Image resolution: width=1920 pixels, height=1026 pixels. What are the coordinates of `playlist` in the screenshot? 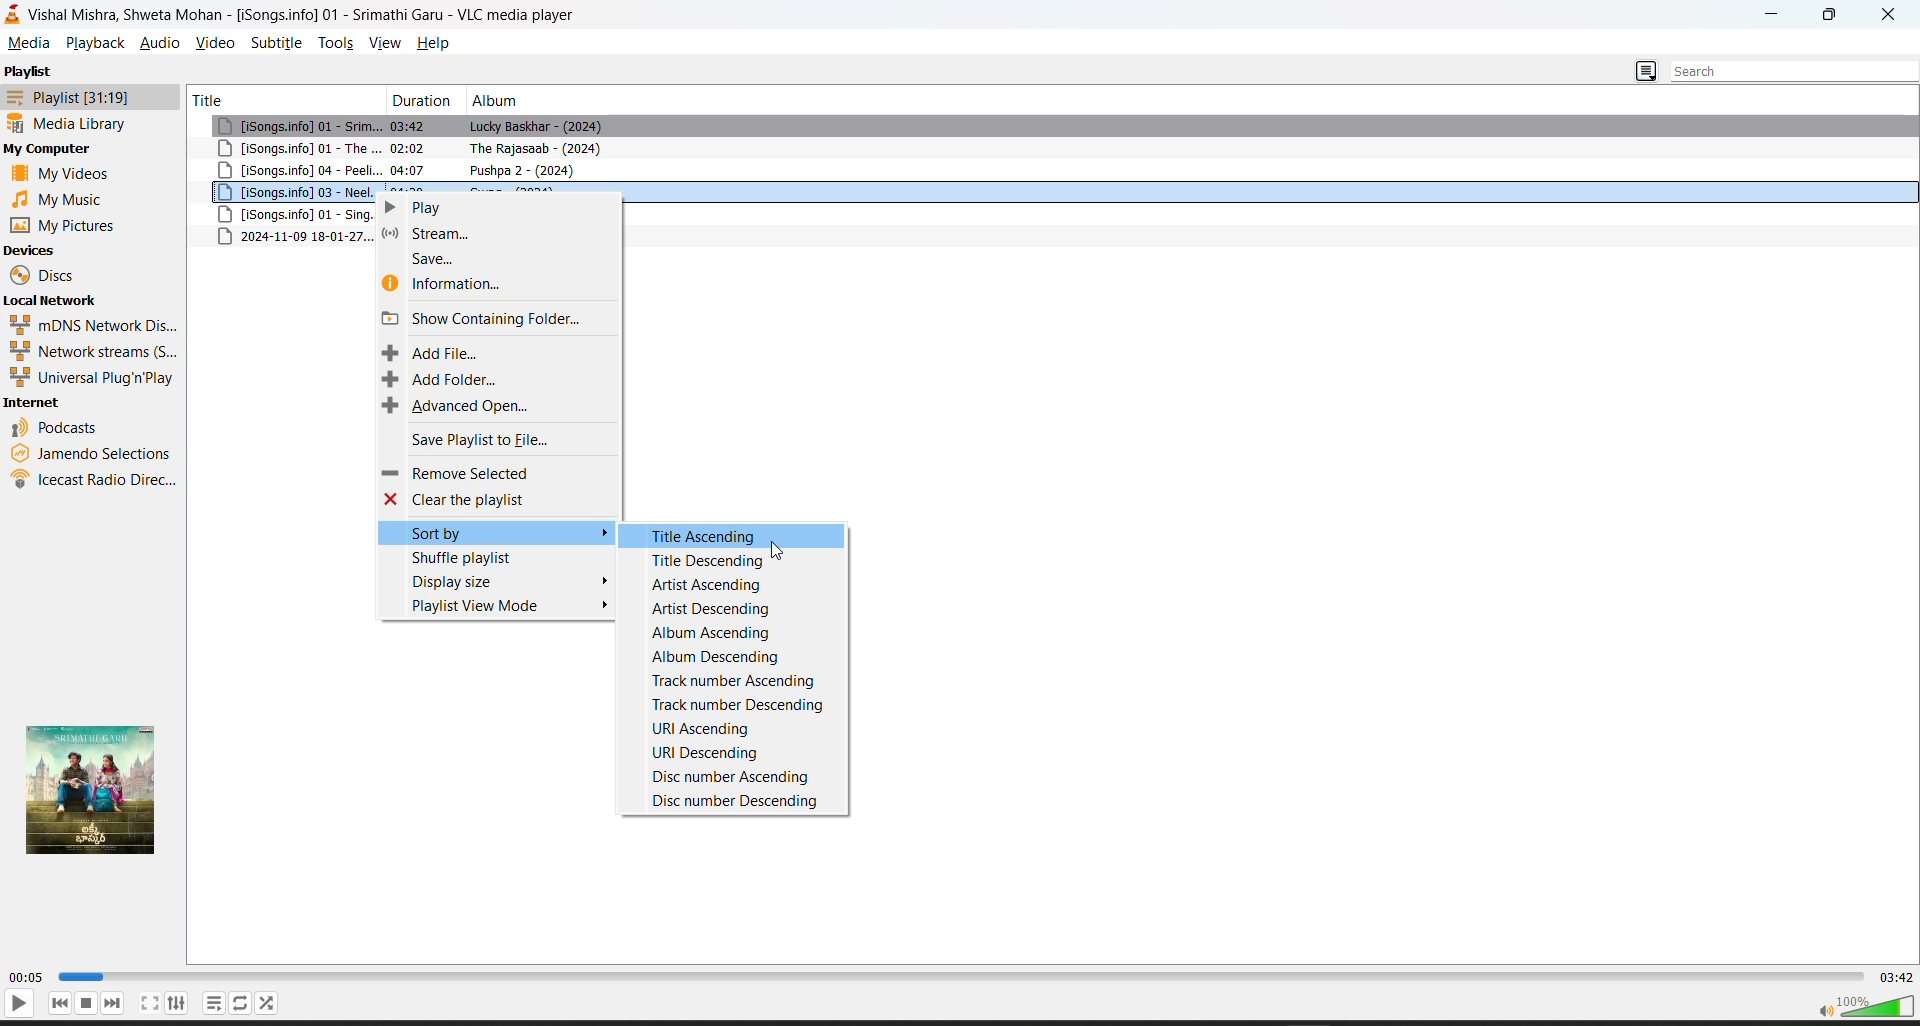 It's located at (241, 1002).